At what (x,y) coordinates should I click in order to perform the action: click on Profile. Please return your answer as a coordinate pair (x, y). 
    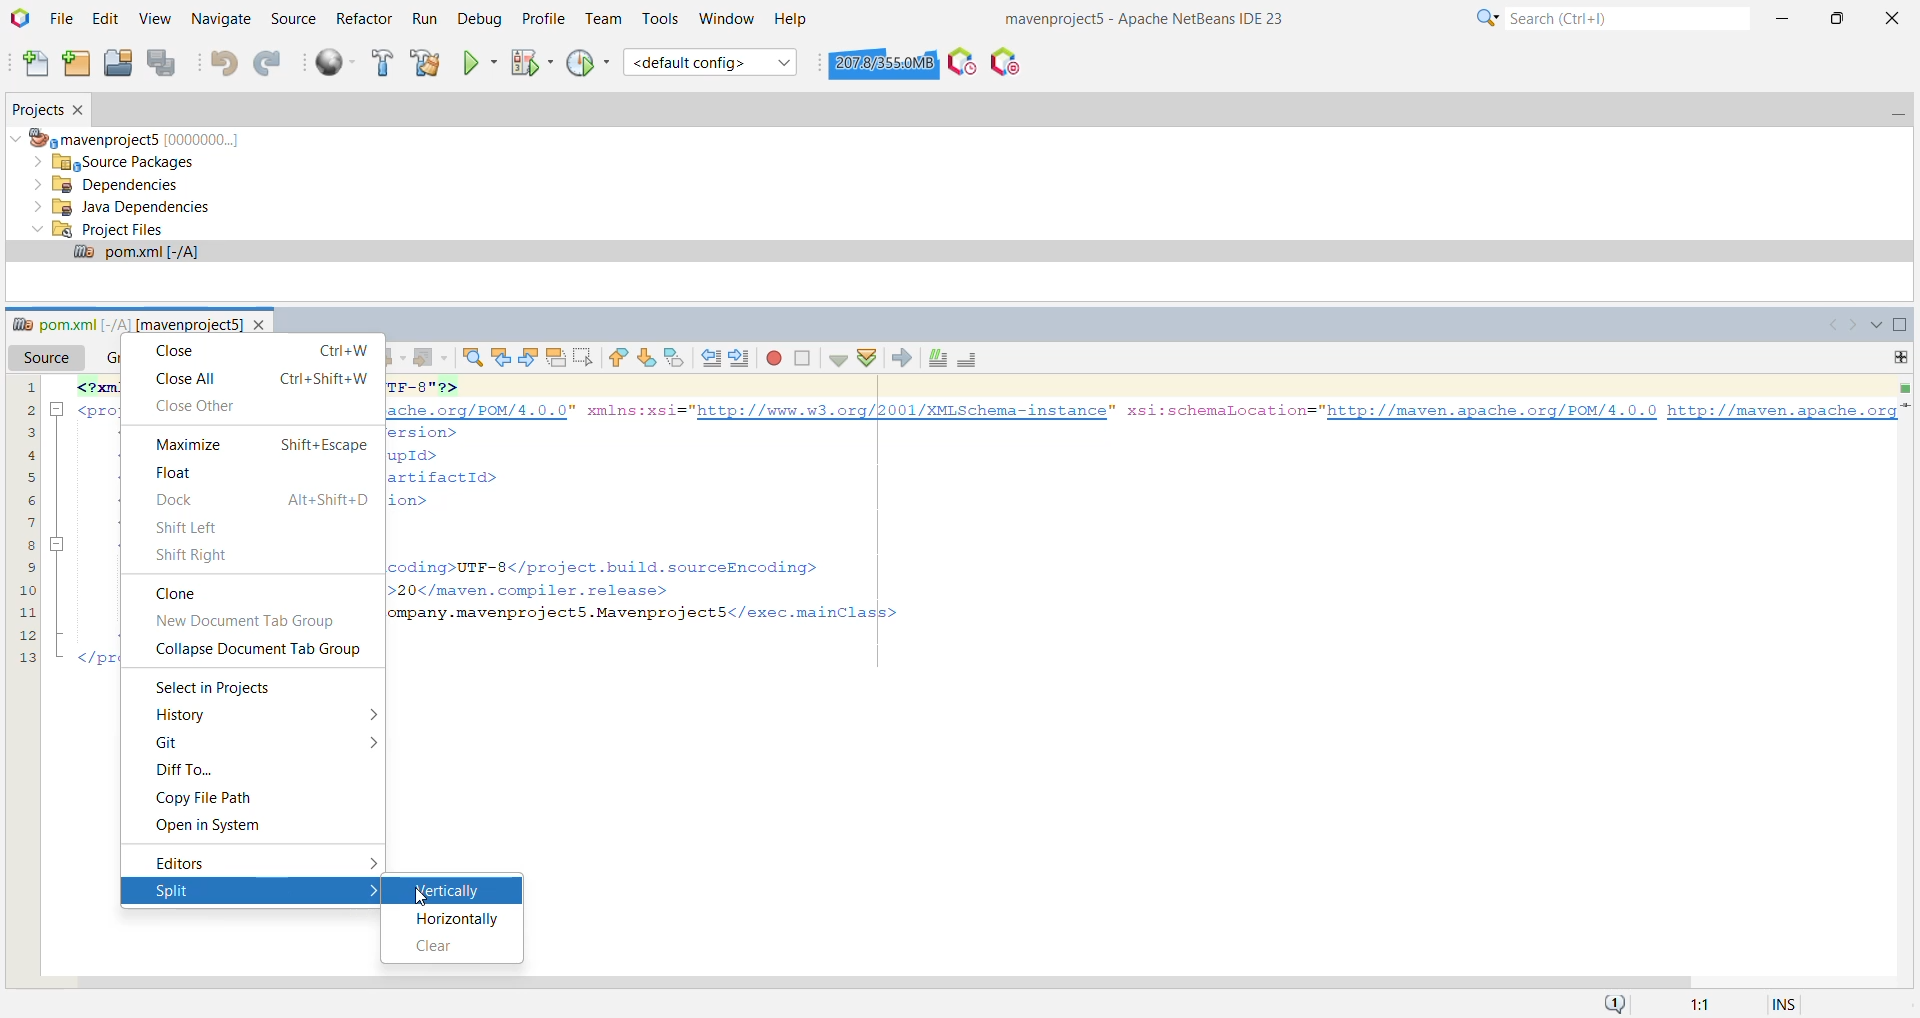
    Looking at the image, I should click on (541, 19).